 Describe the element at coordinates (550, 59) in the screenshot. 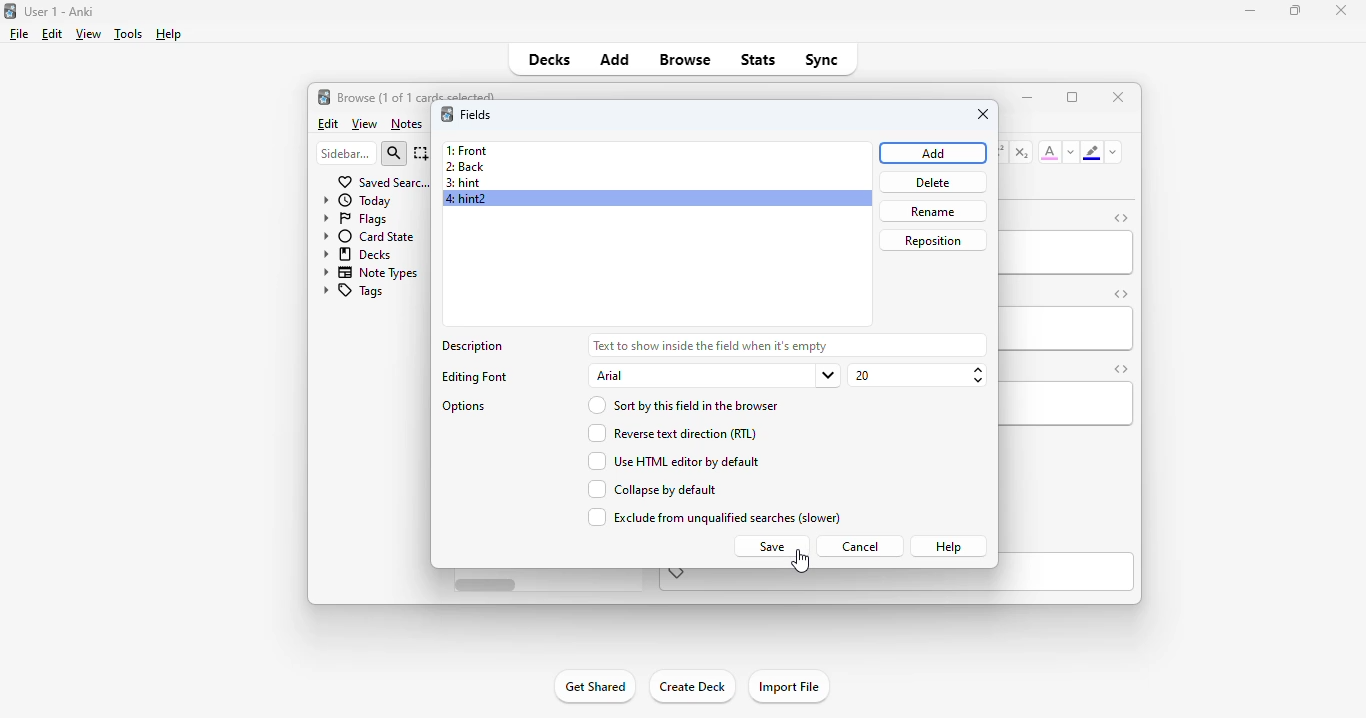

I see `decks` at that location.